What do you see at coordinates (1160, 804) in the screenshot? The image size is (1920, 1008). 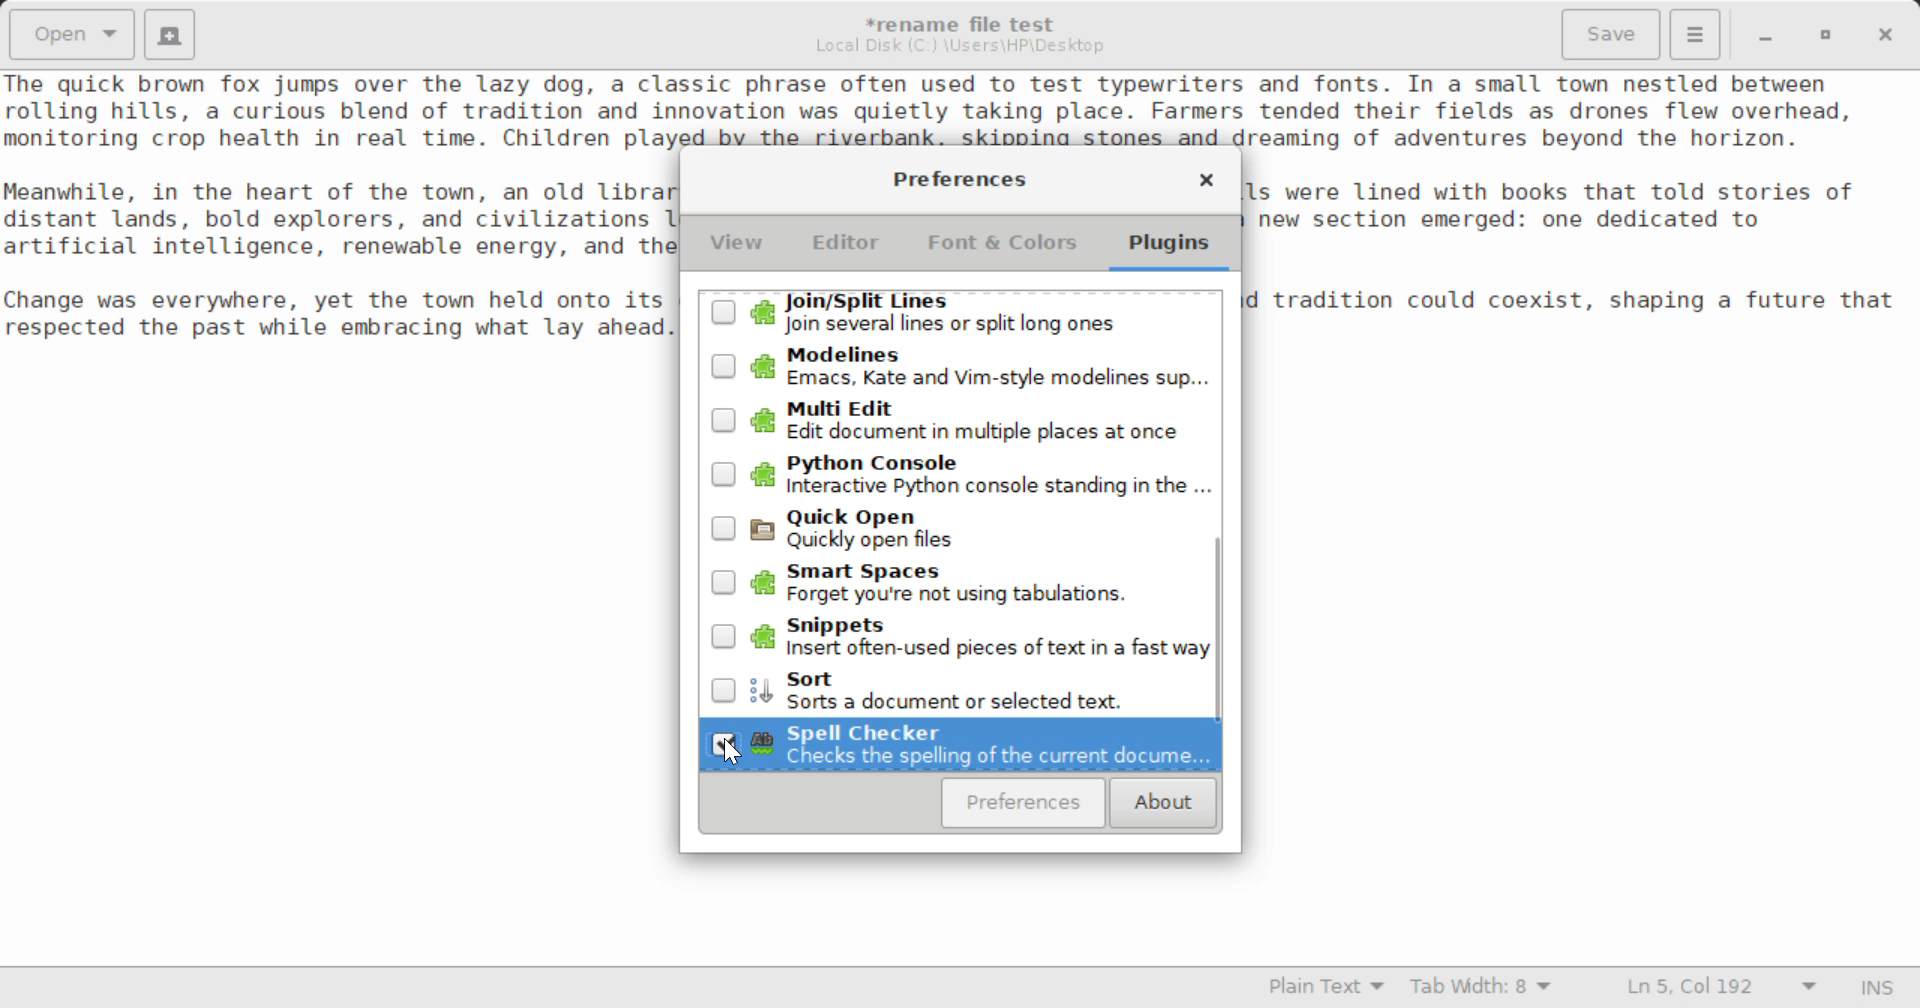 I see `About` at bounding box center [1160, 804].